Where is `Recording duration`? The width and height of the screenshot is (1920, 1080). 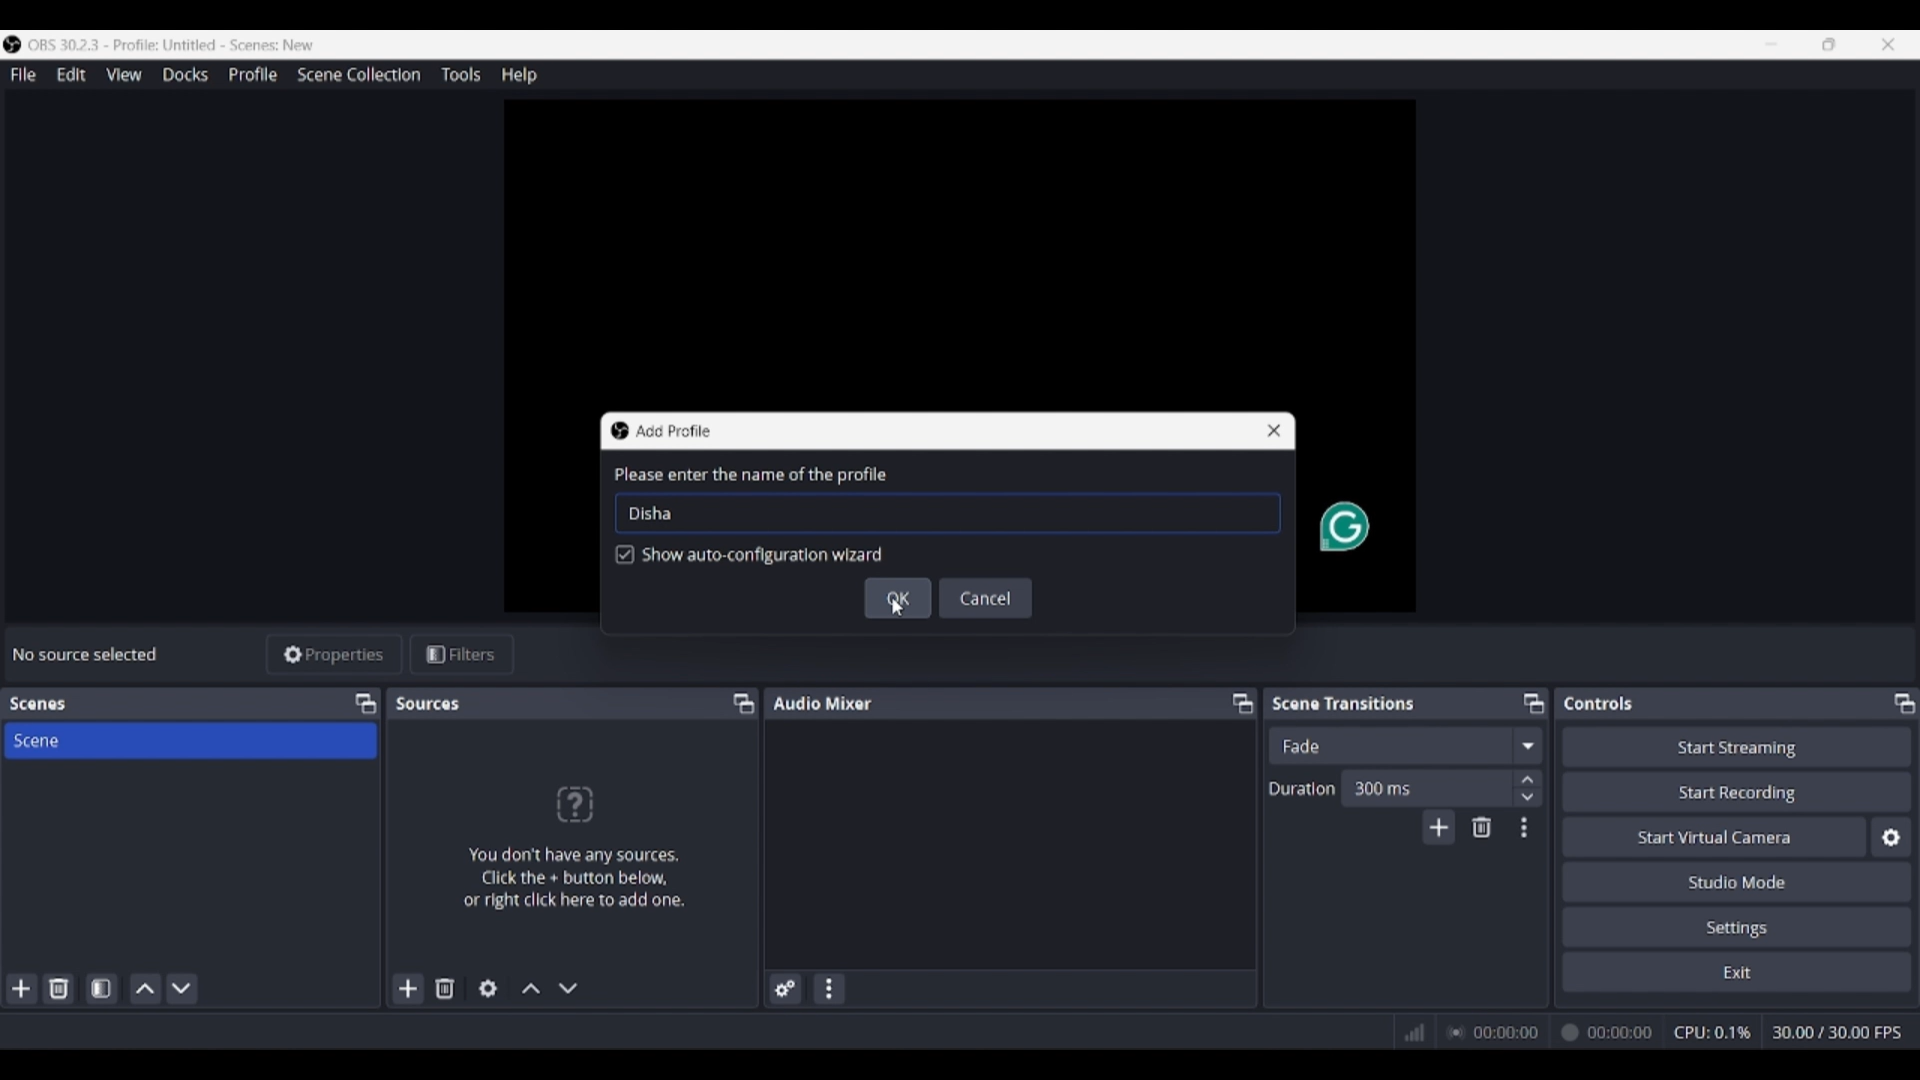
Recording duration is located at coordinates (1549, 1033).